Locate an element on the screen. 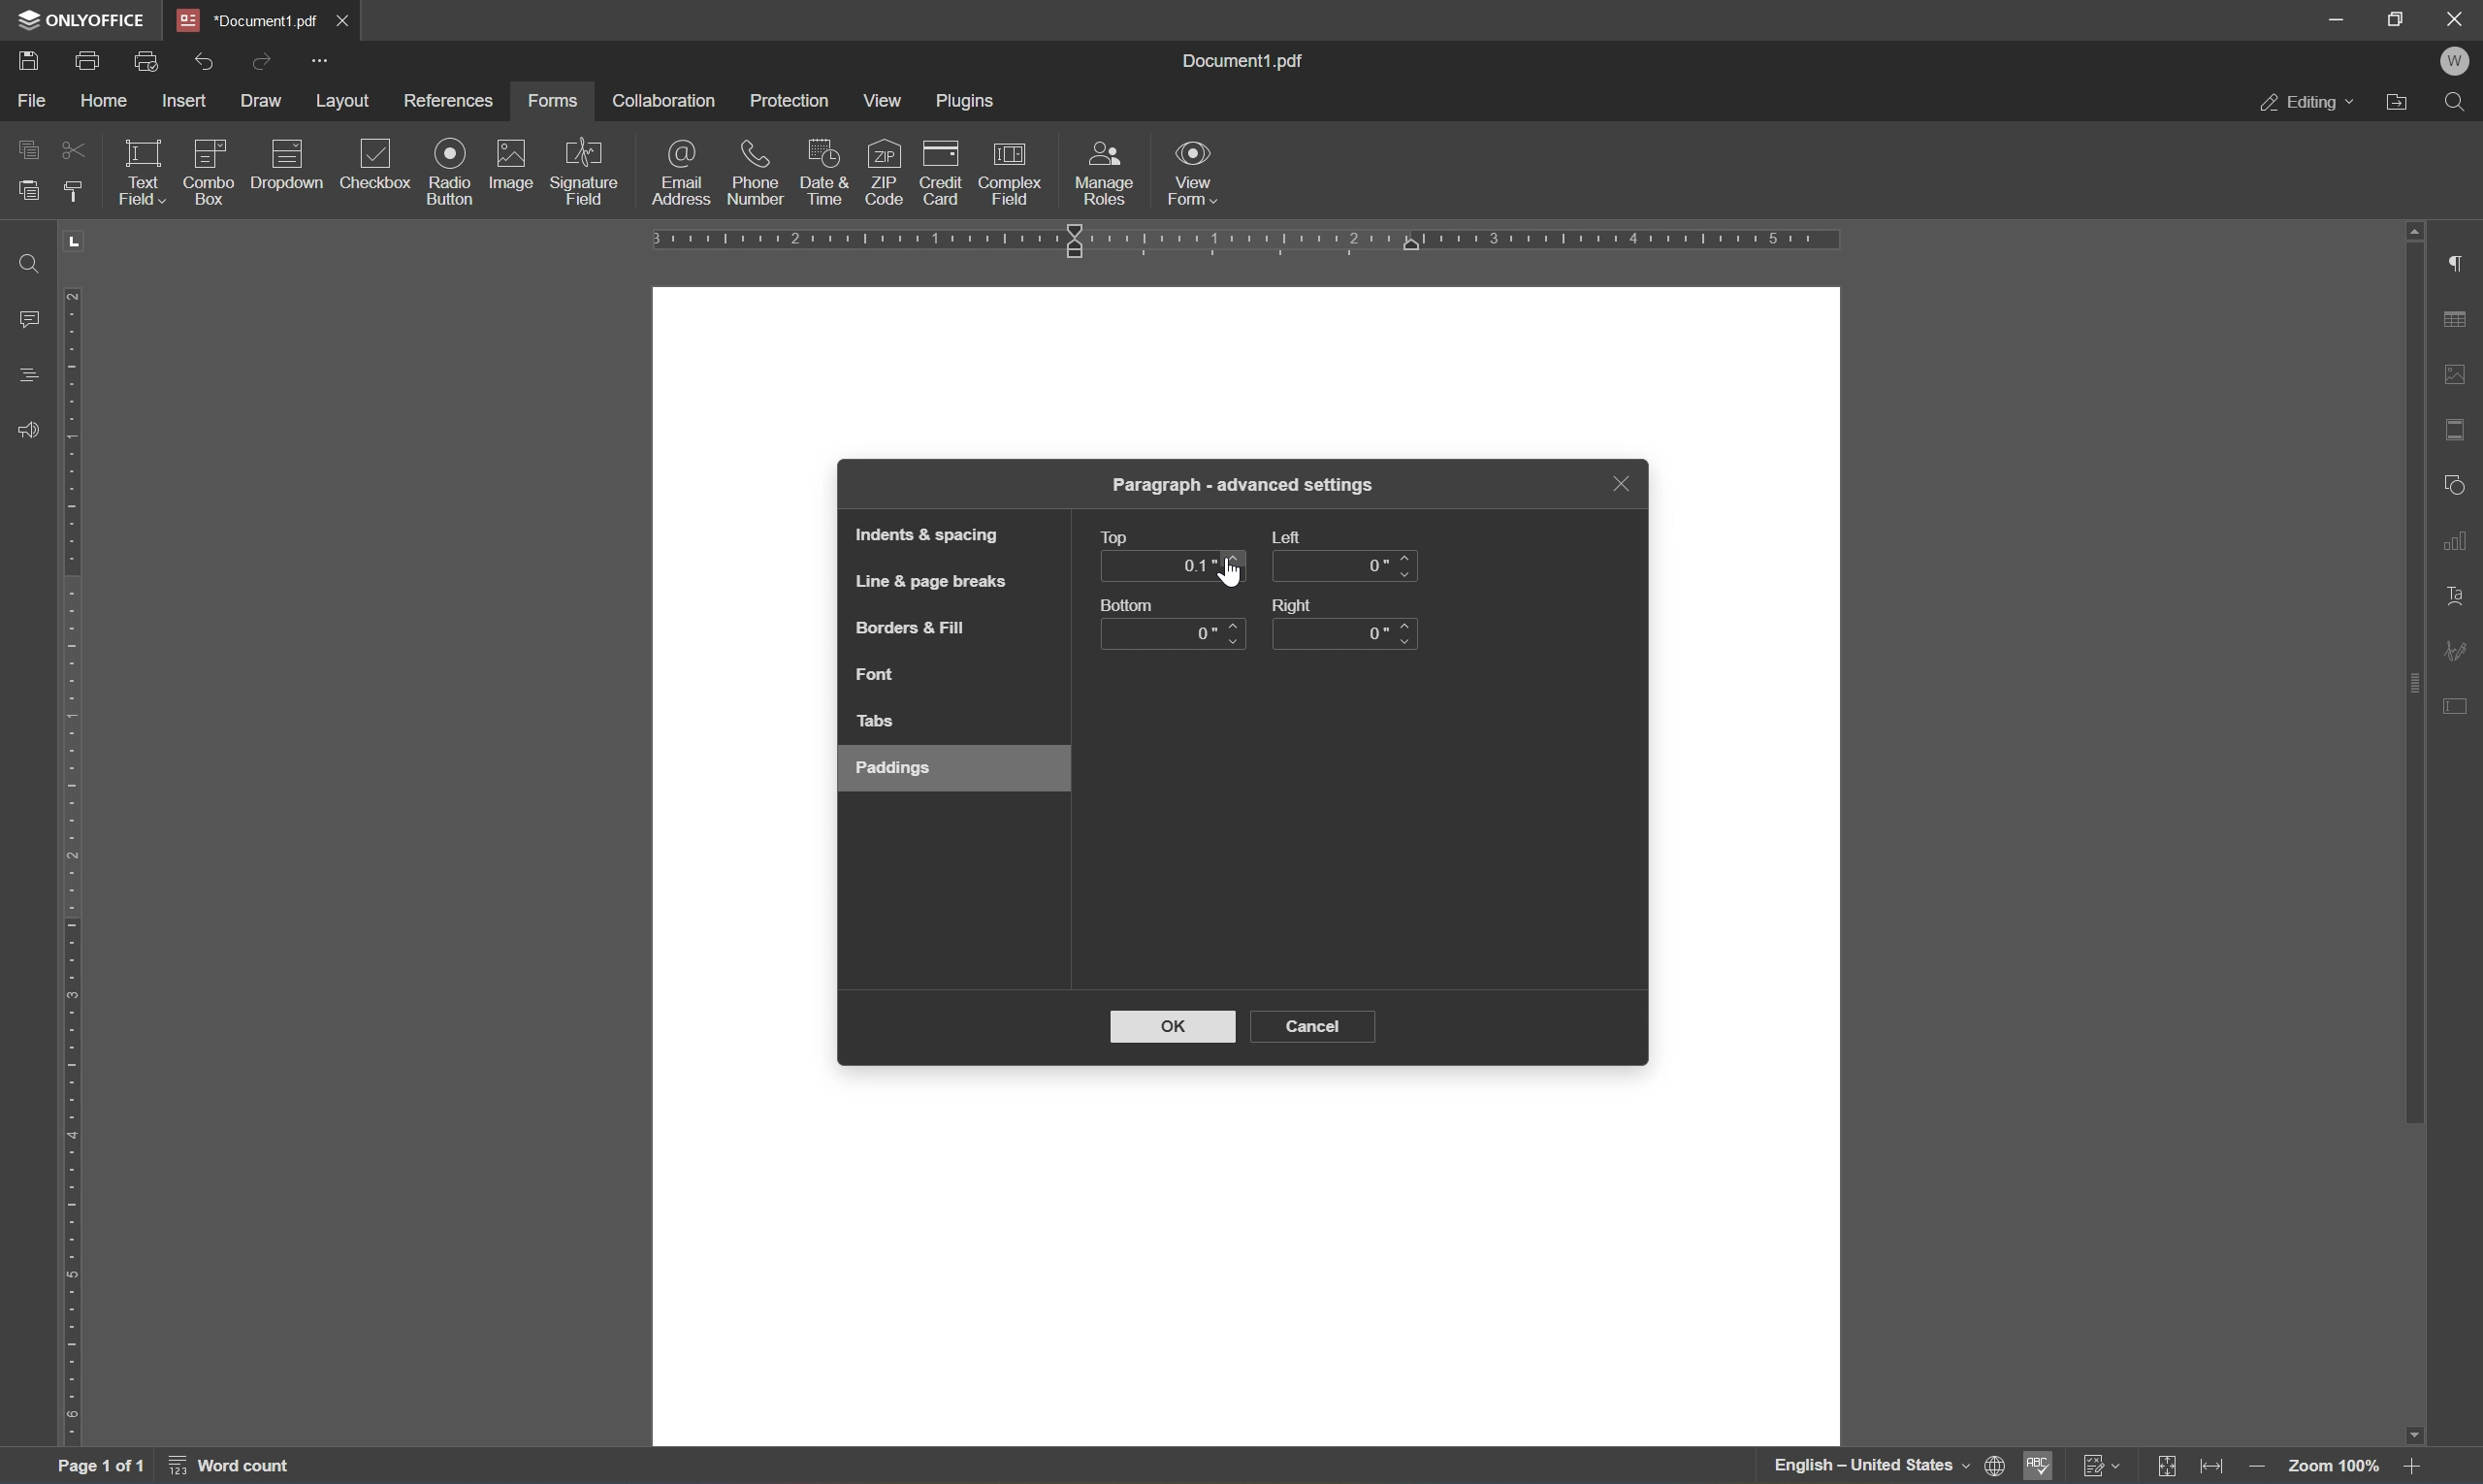 The width and height of the screenshot is (2483, 1484). 0 is located at coordinates (1384, 634).